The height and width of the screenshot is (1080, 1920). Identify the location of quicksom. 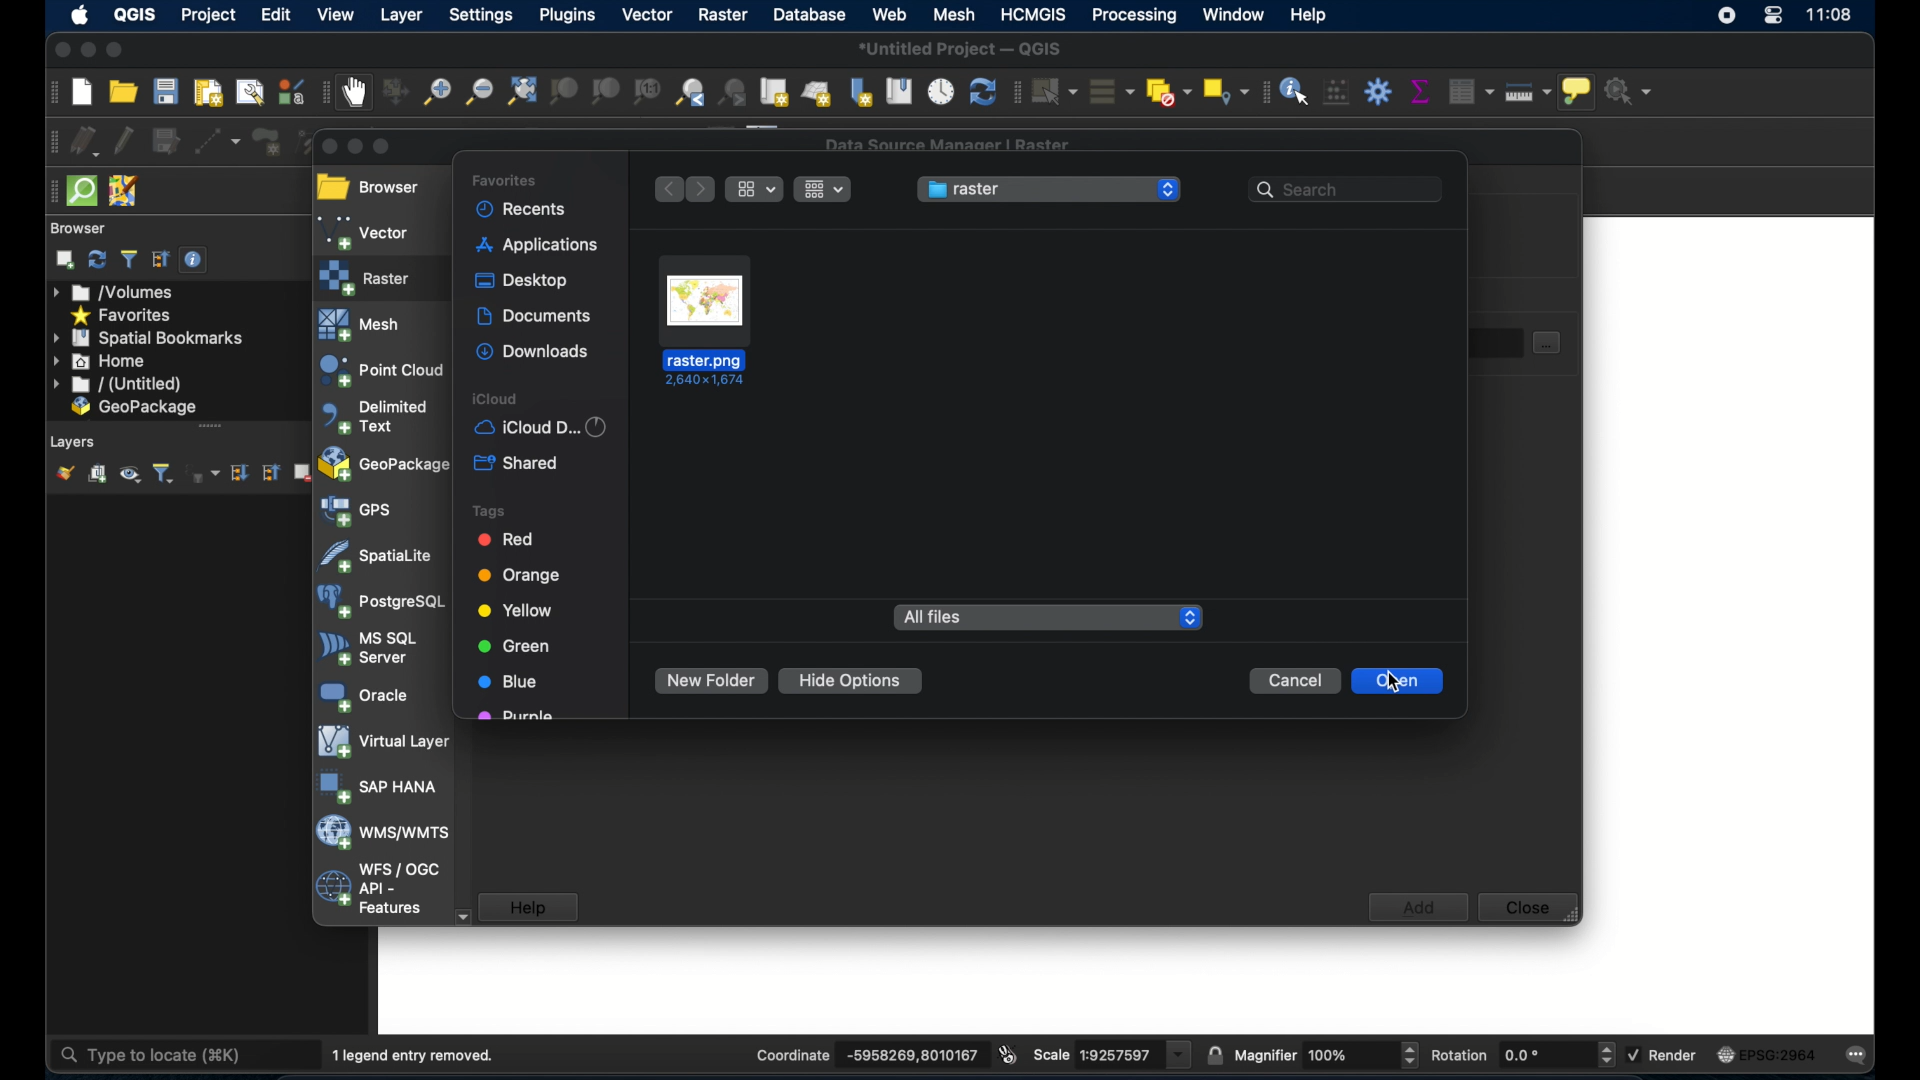
(82, 191).